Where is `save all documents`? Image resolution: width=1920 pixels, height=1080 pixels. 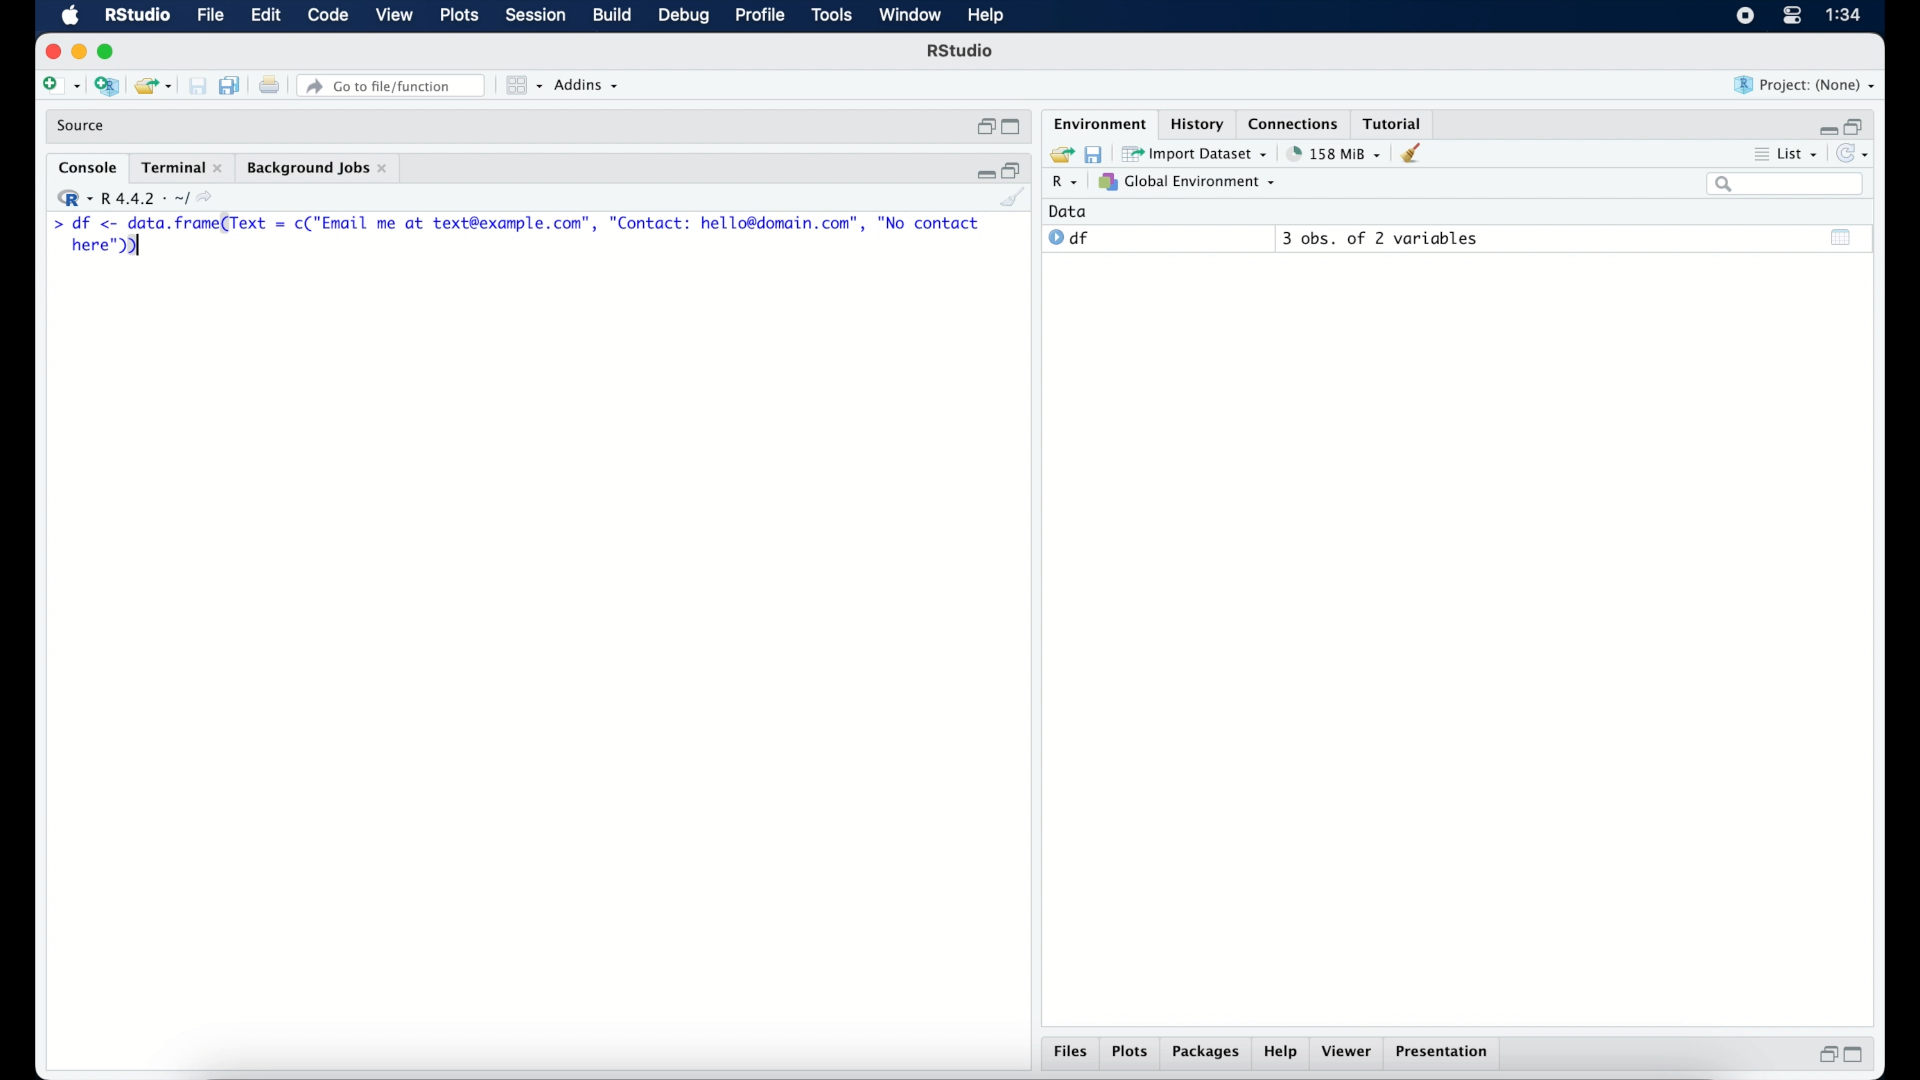 save all documents is located at coordinates (230, 85).